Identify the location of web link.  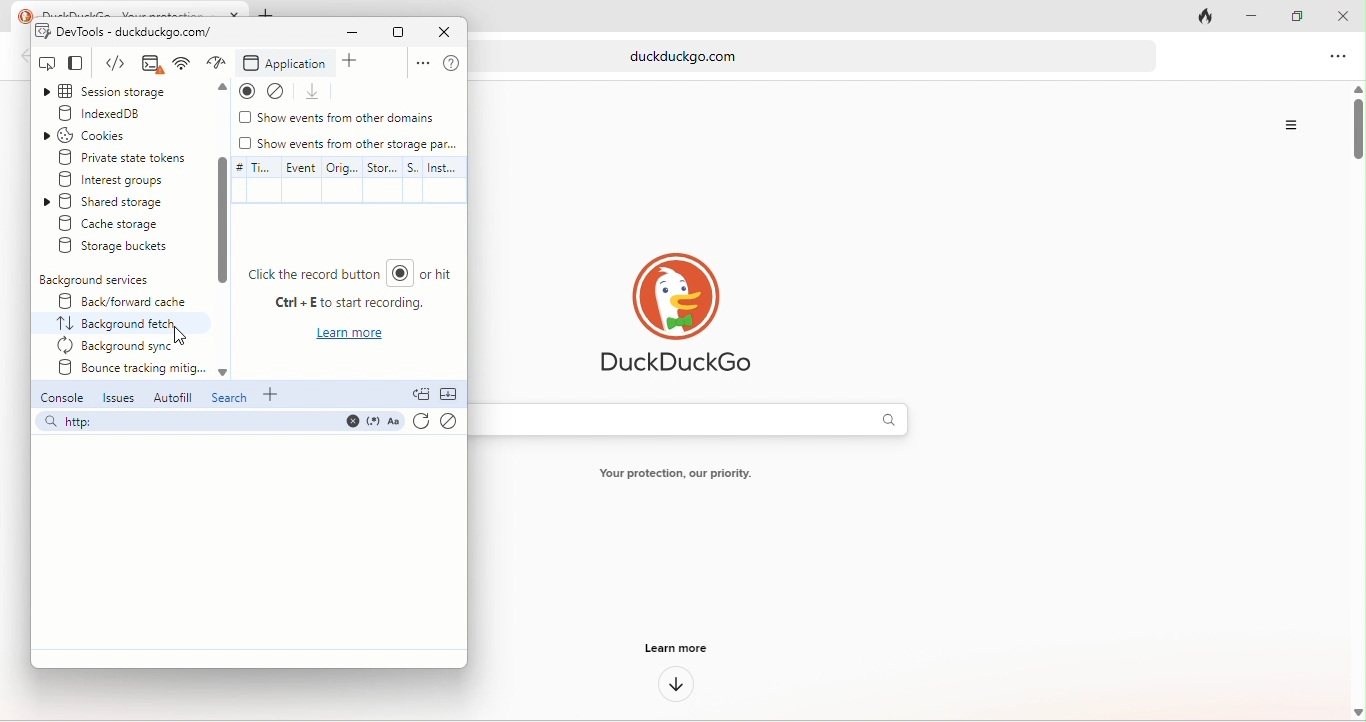
(822, 55).